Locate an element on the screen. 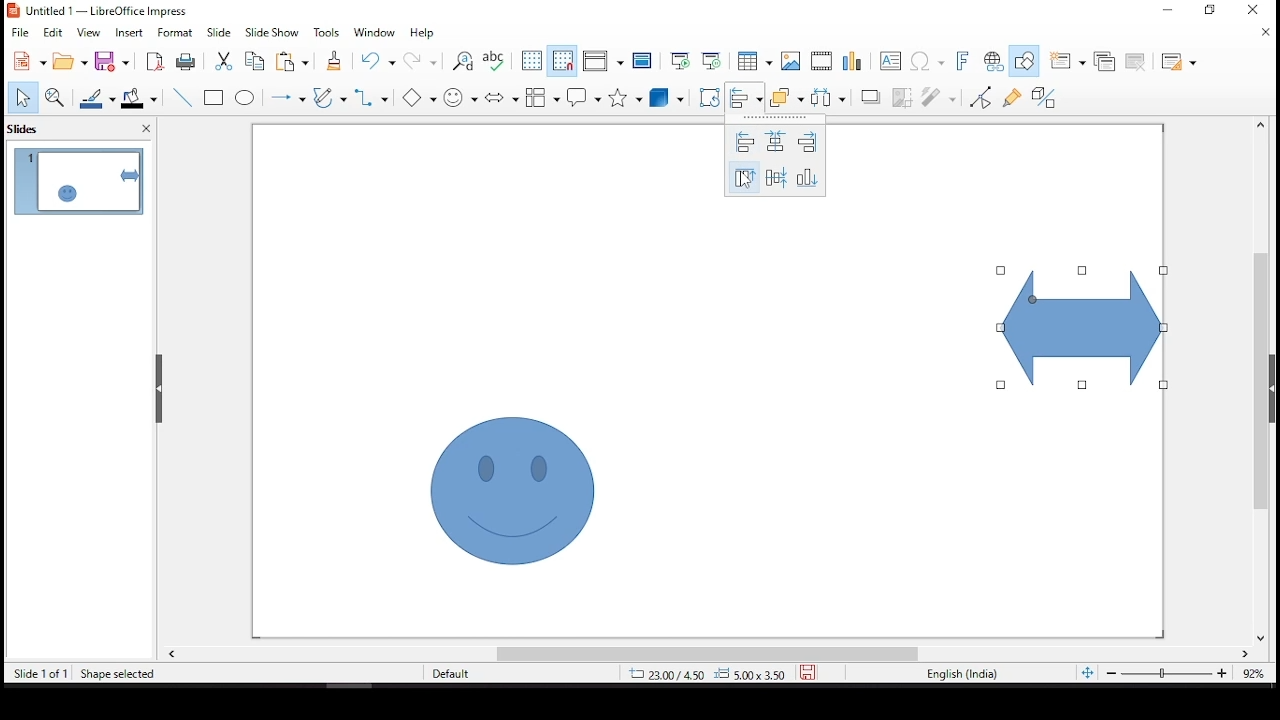 This screenshot has height=720, width=1280. start from first slide is located at coordinates (677, 59).